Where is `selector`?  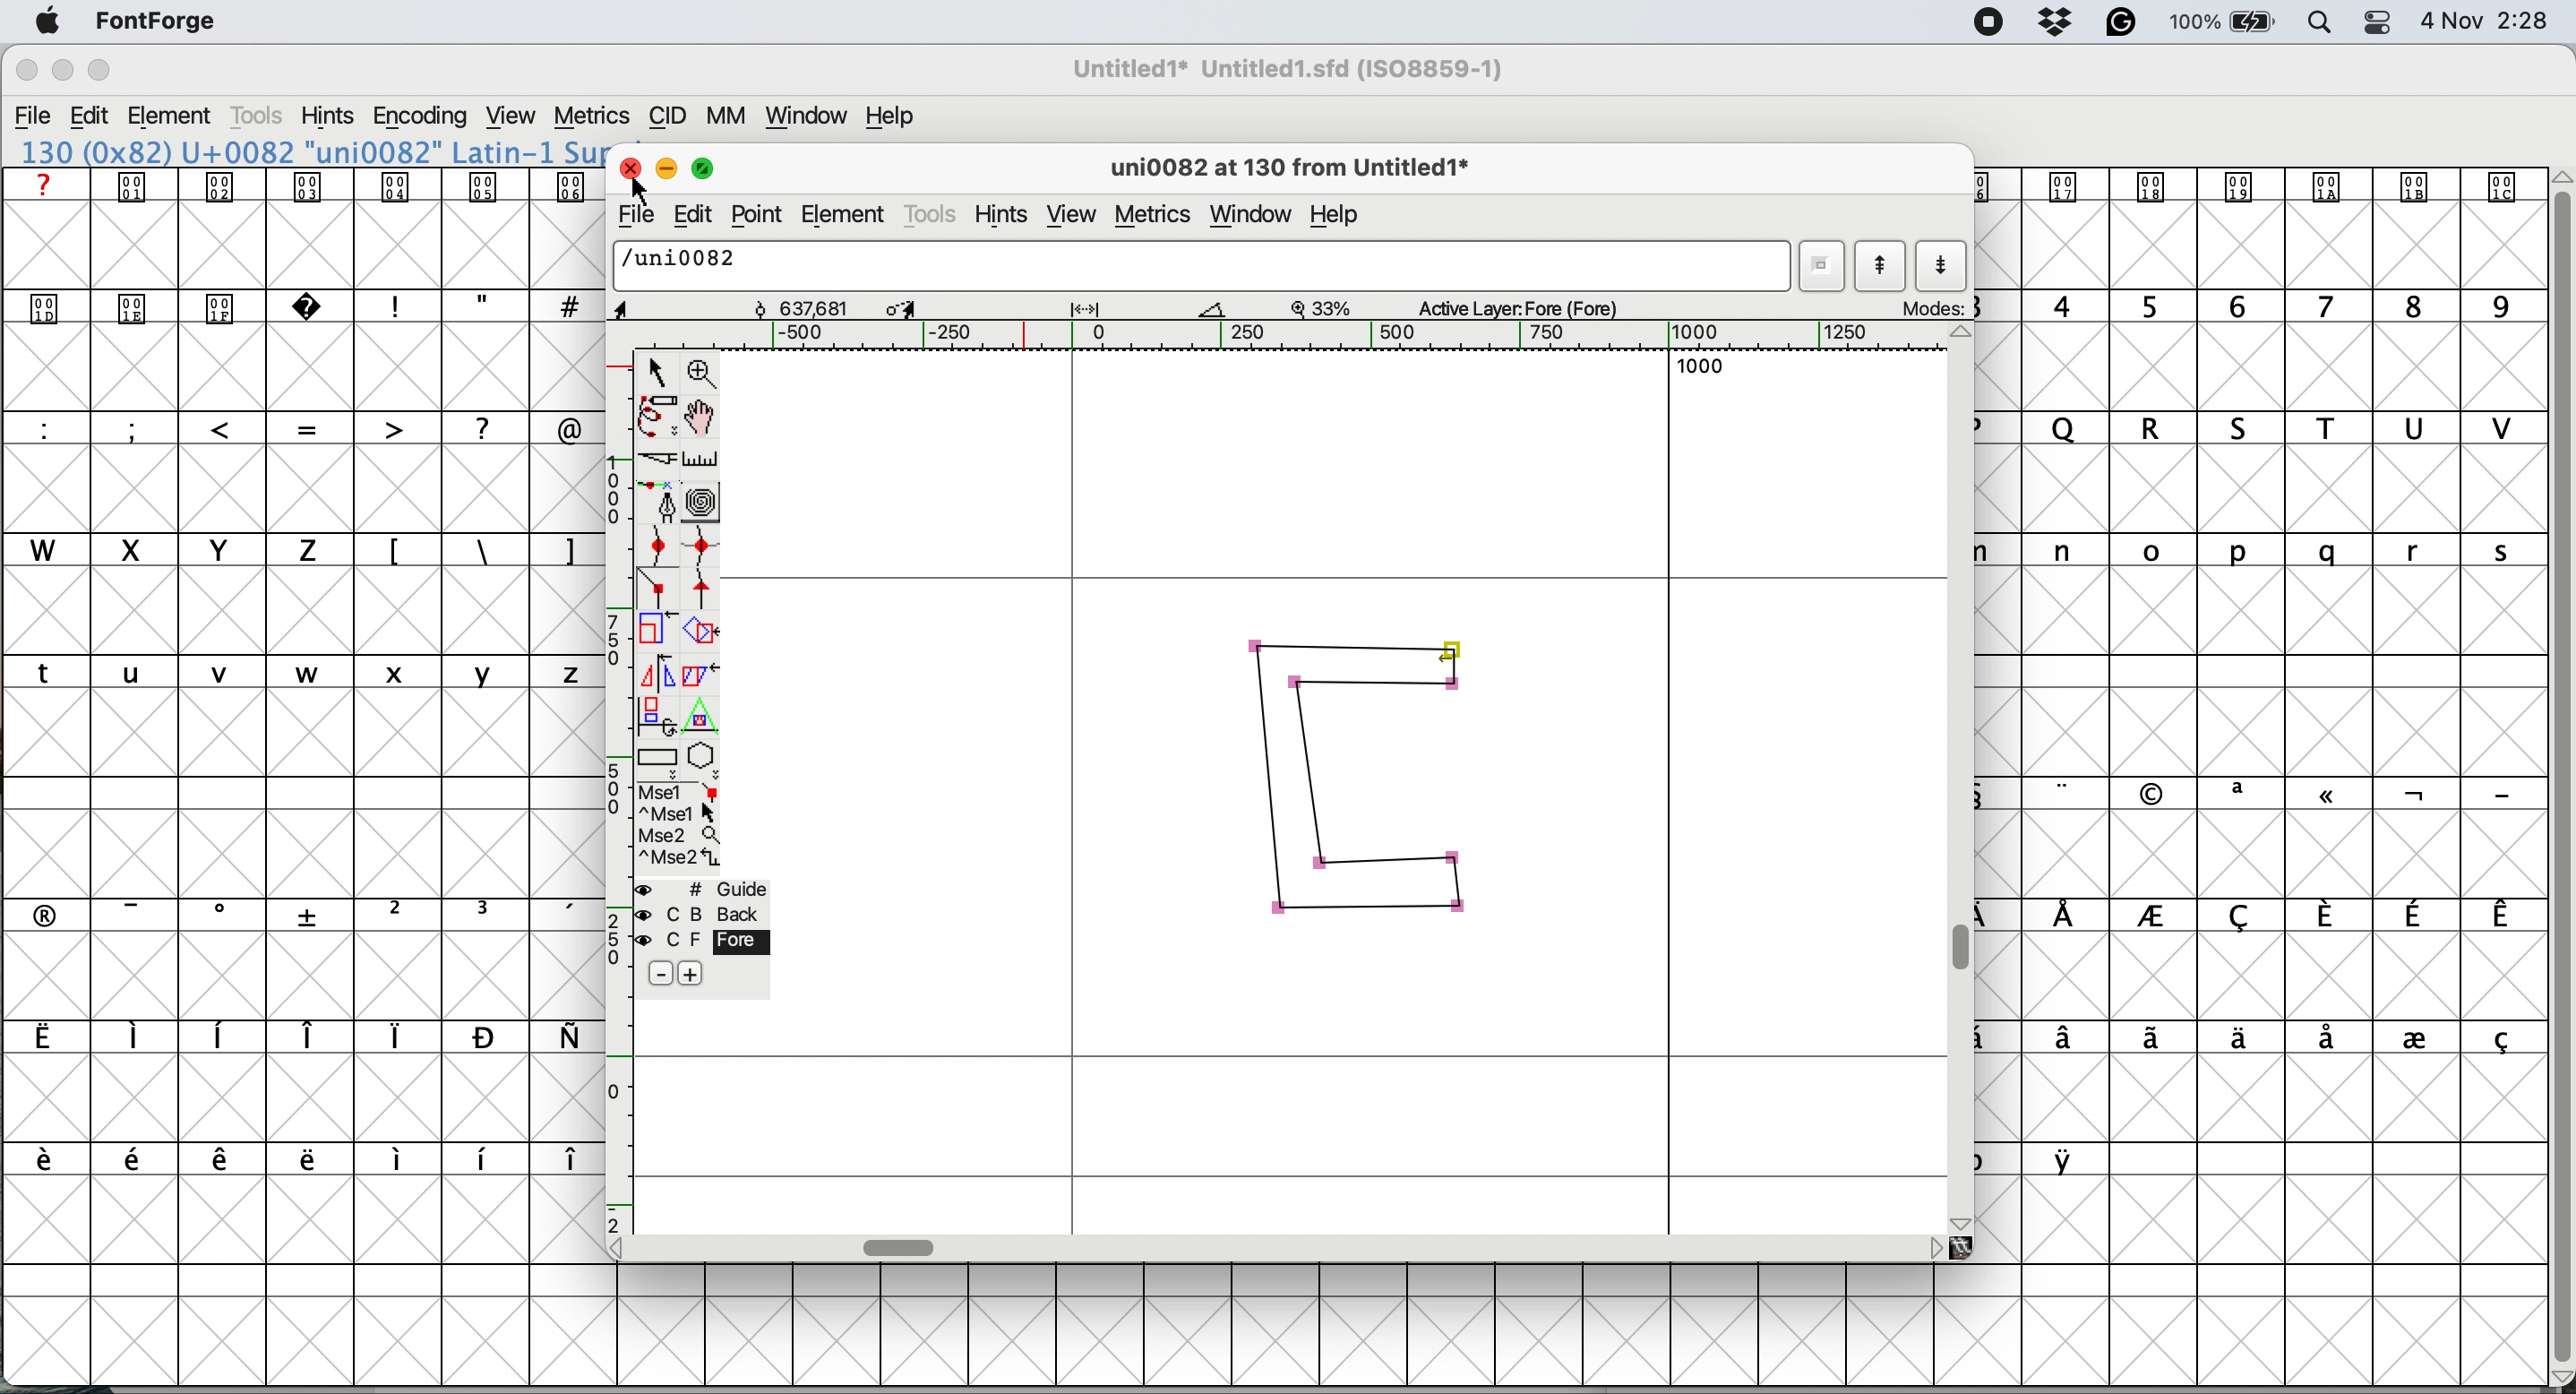 selector is located at coordinates (655, 374).